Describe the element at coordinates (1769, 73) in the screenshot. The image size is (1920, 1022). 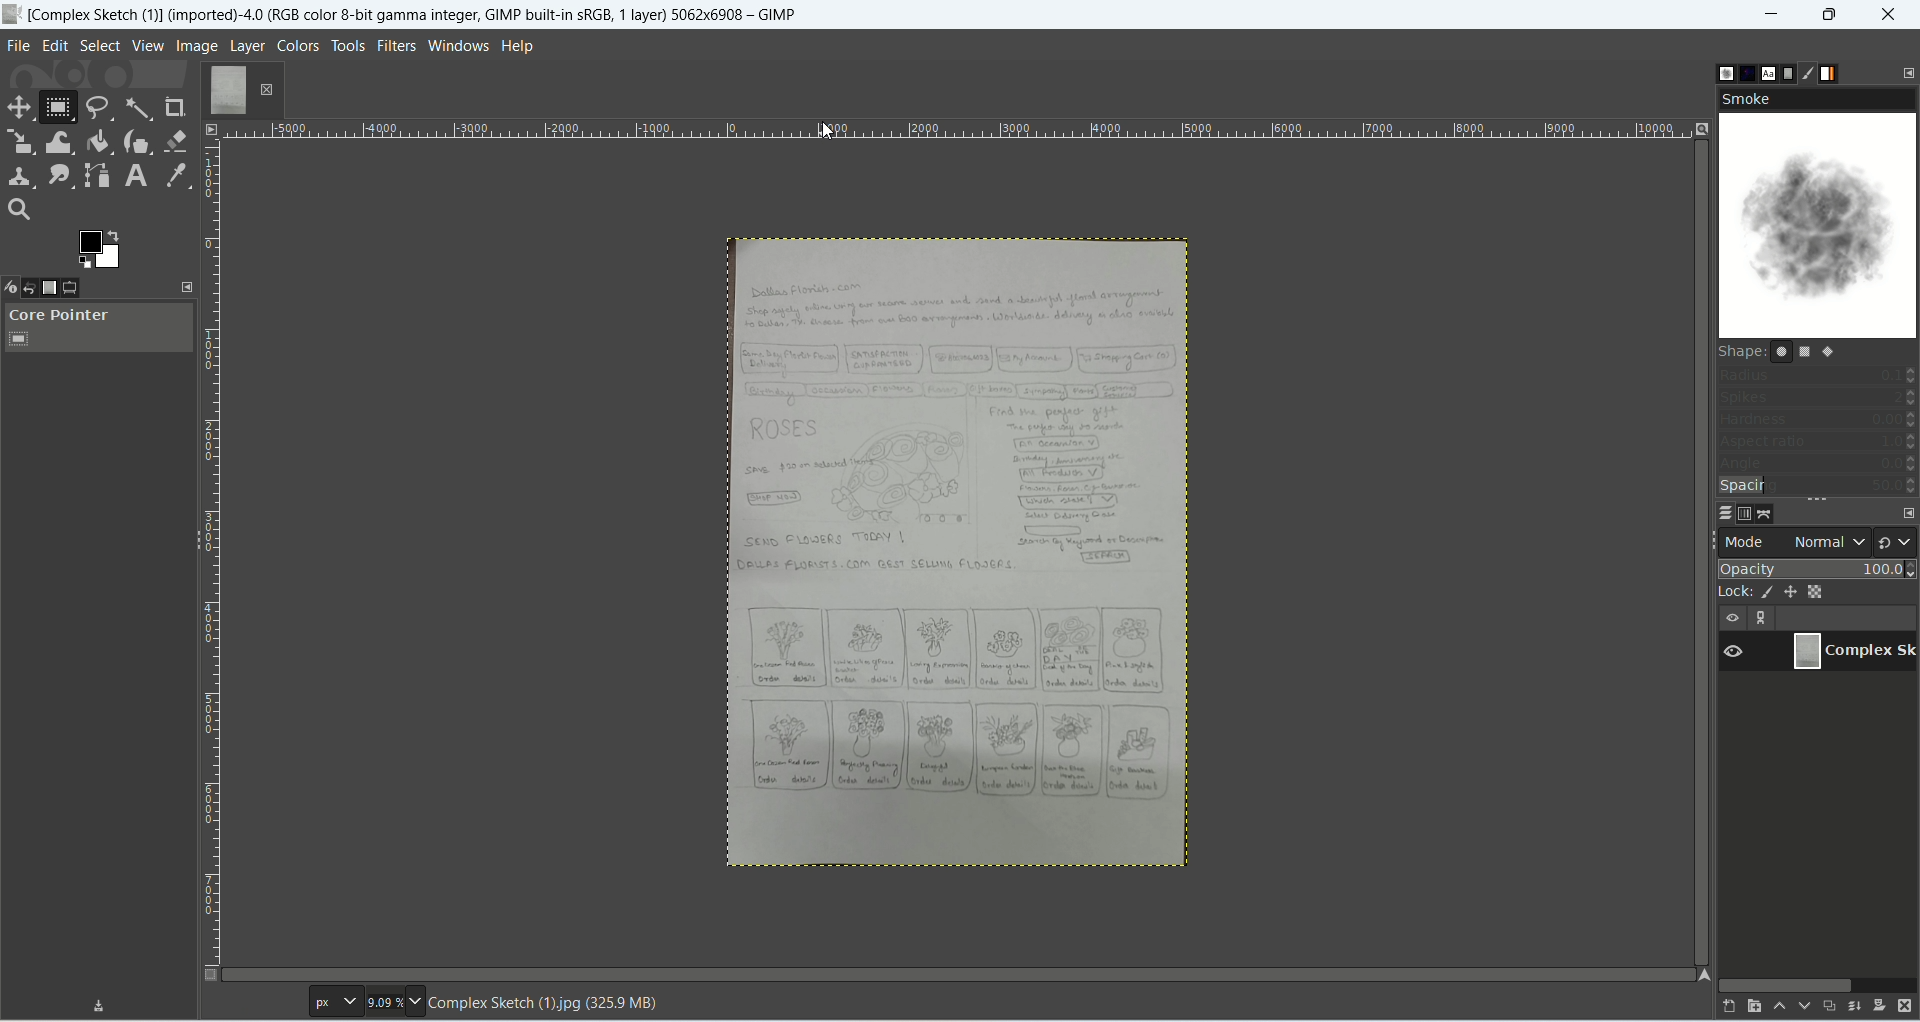
I see `fonts` at that location.